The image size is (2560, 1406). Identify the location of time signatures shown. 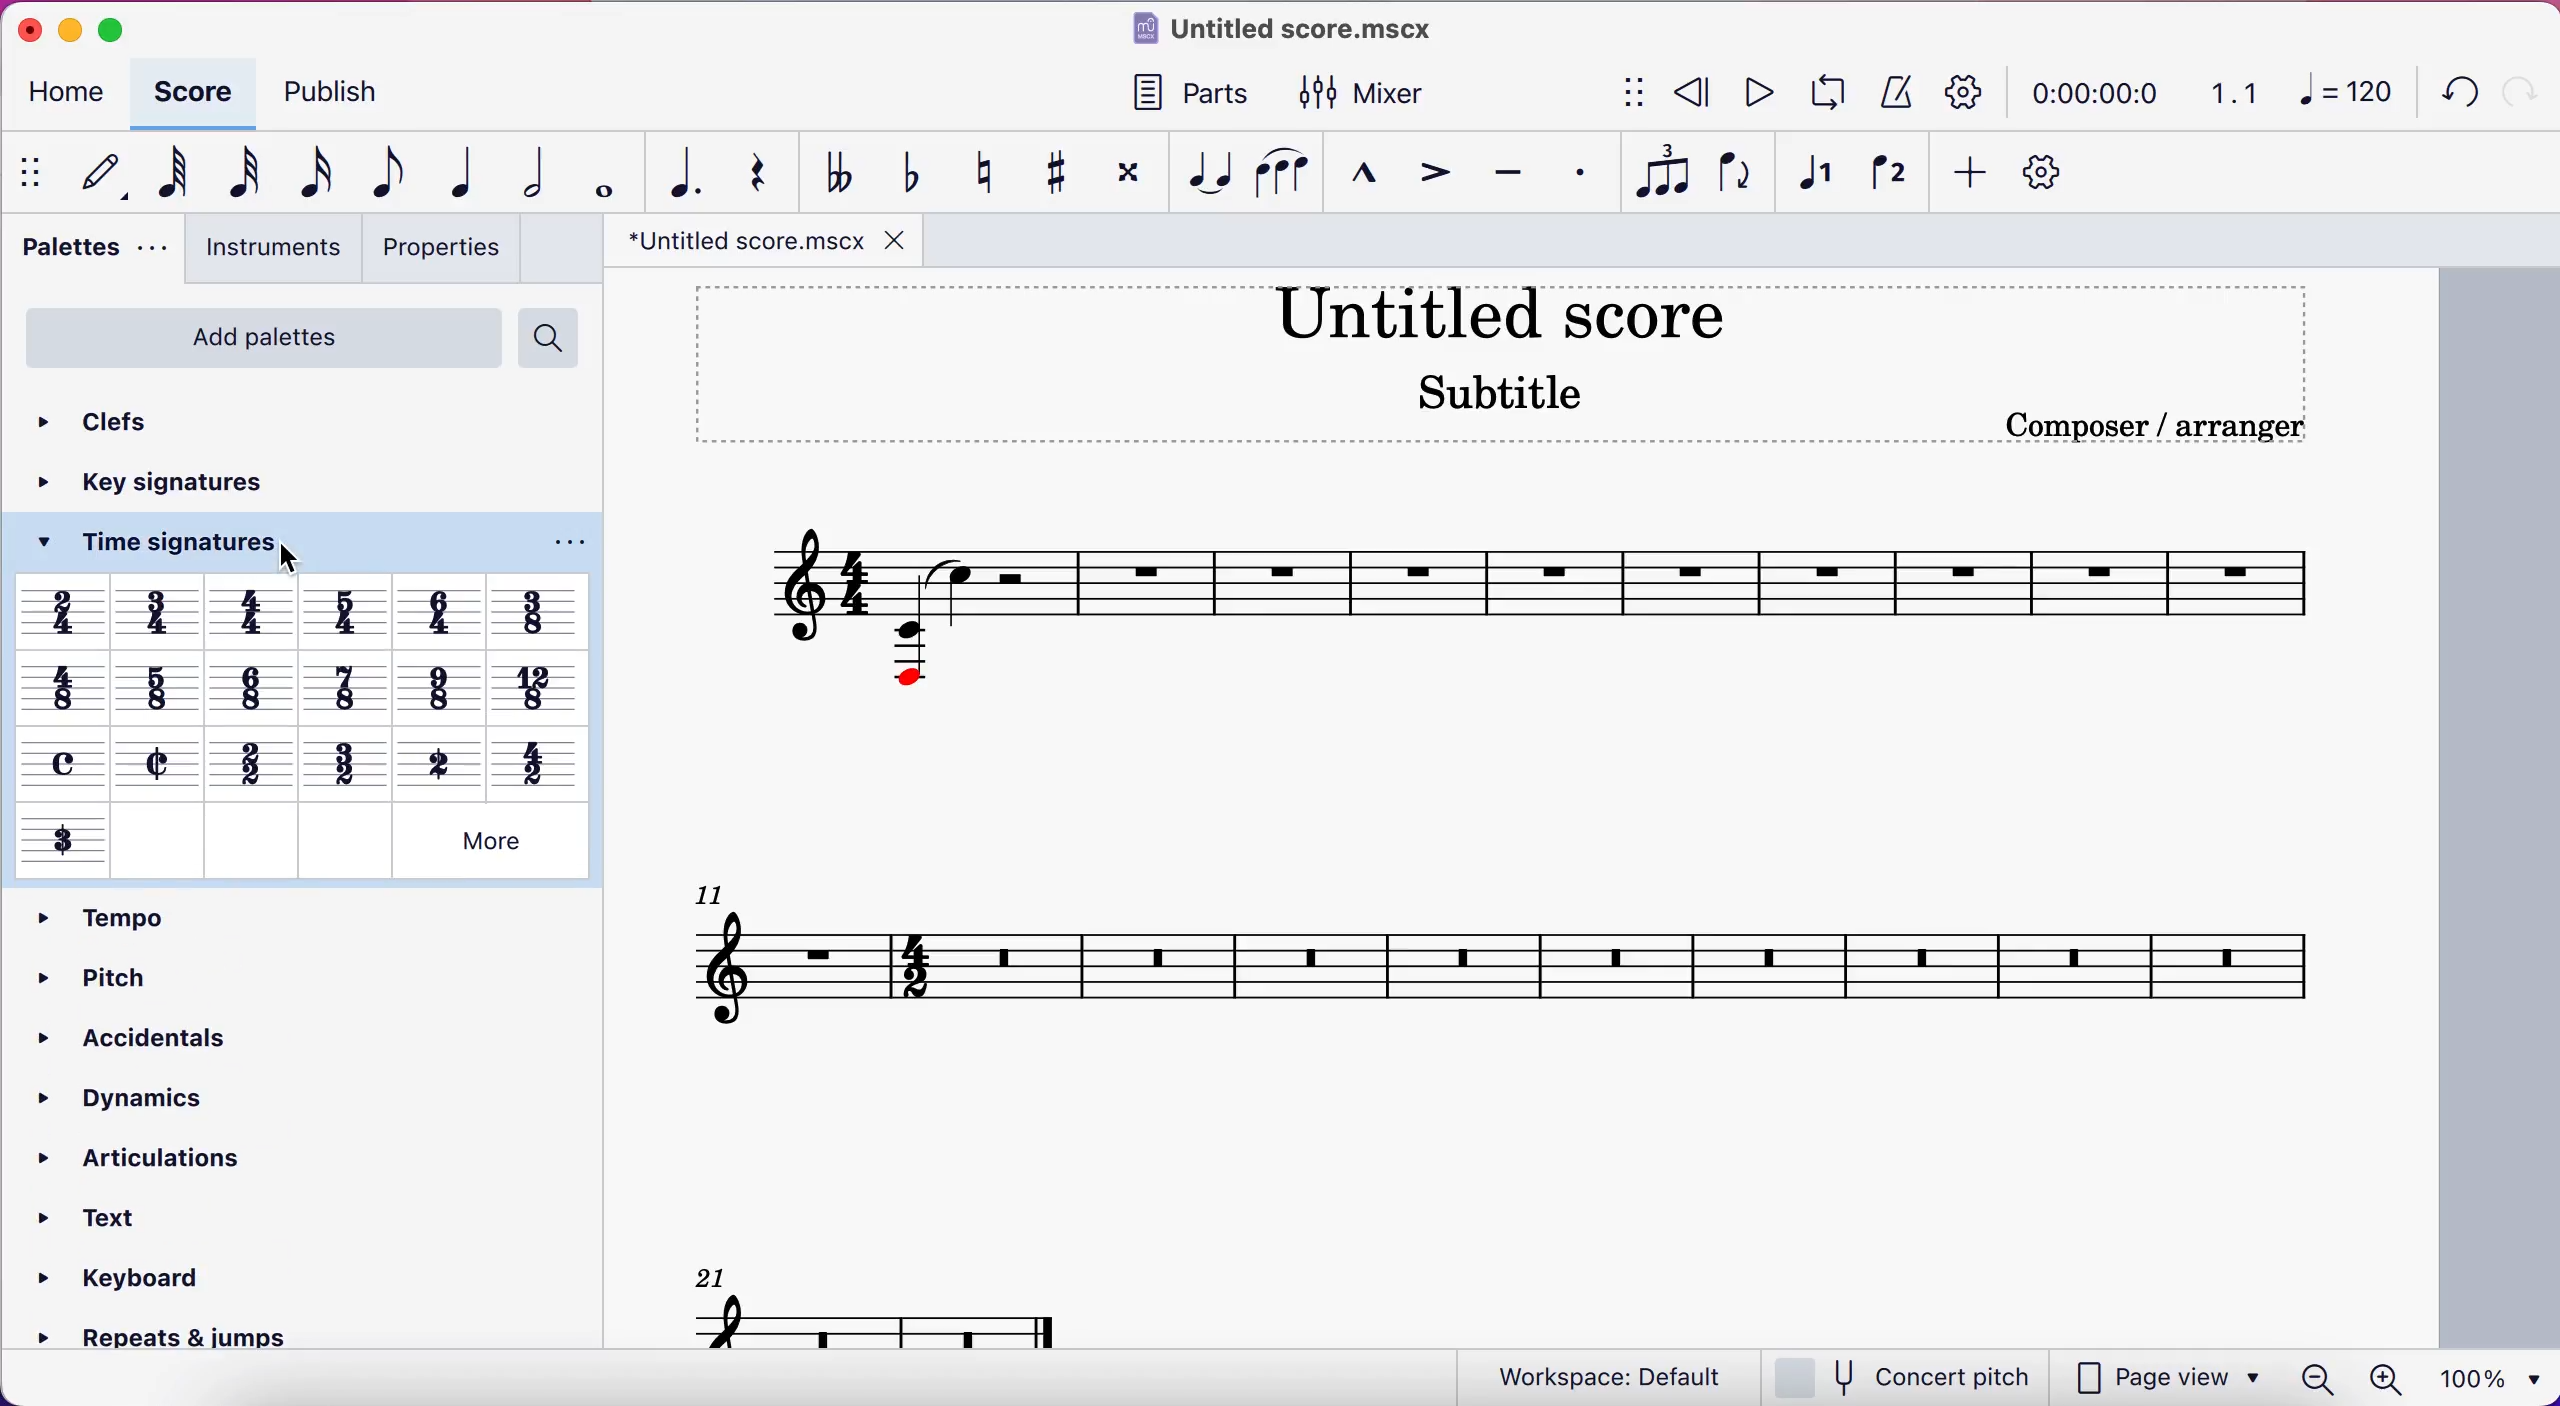
(304, 690).